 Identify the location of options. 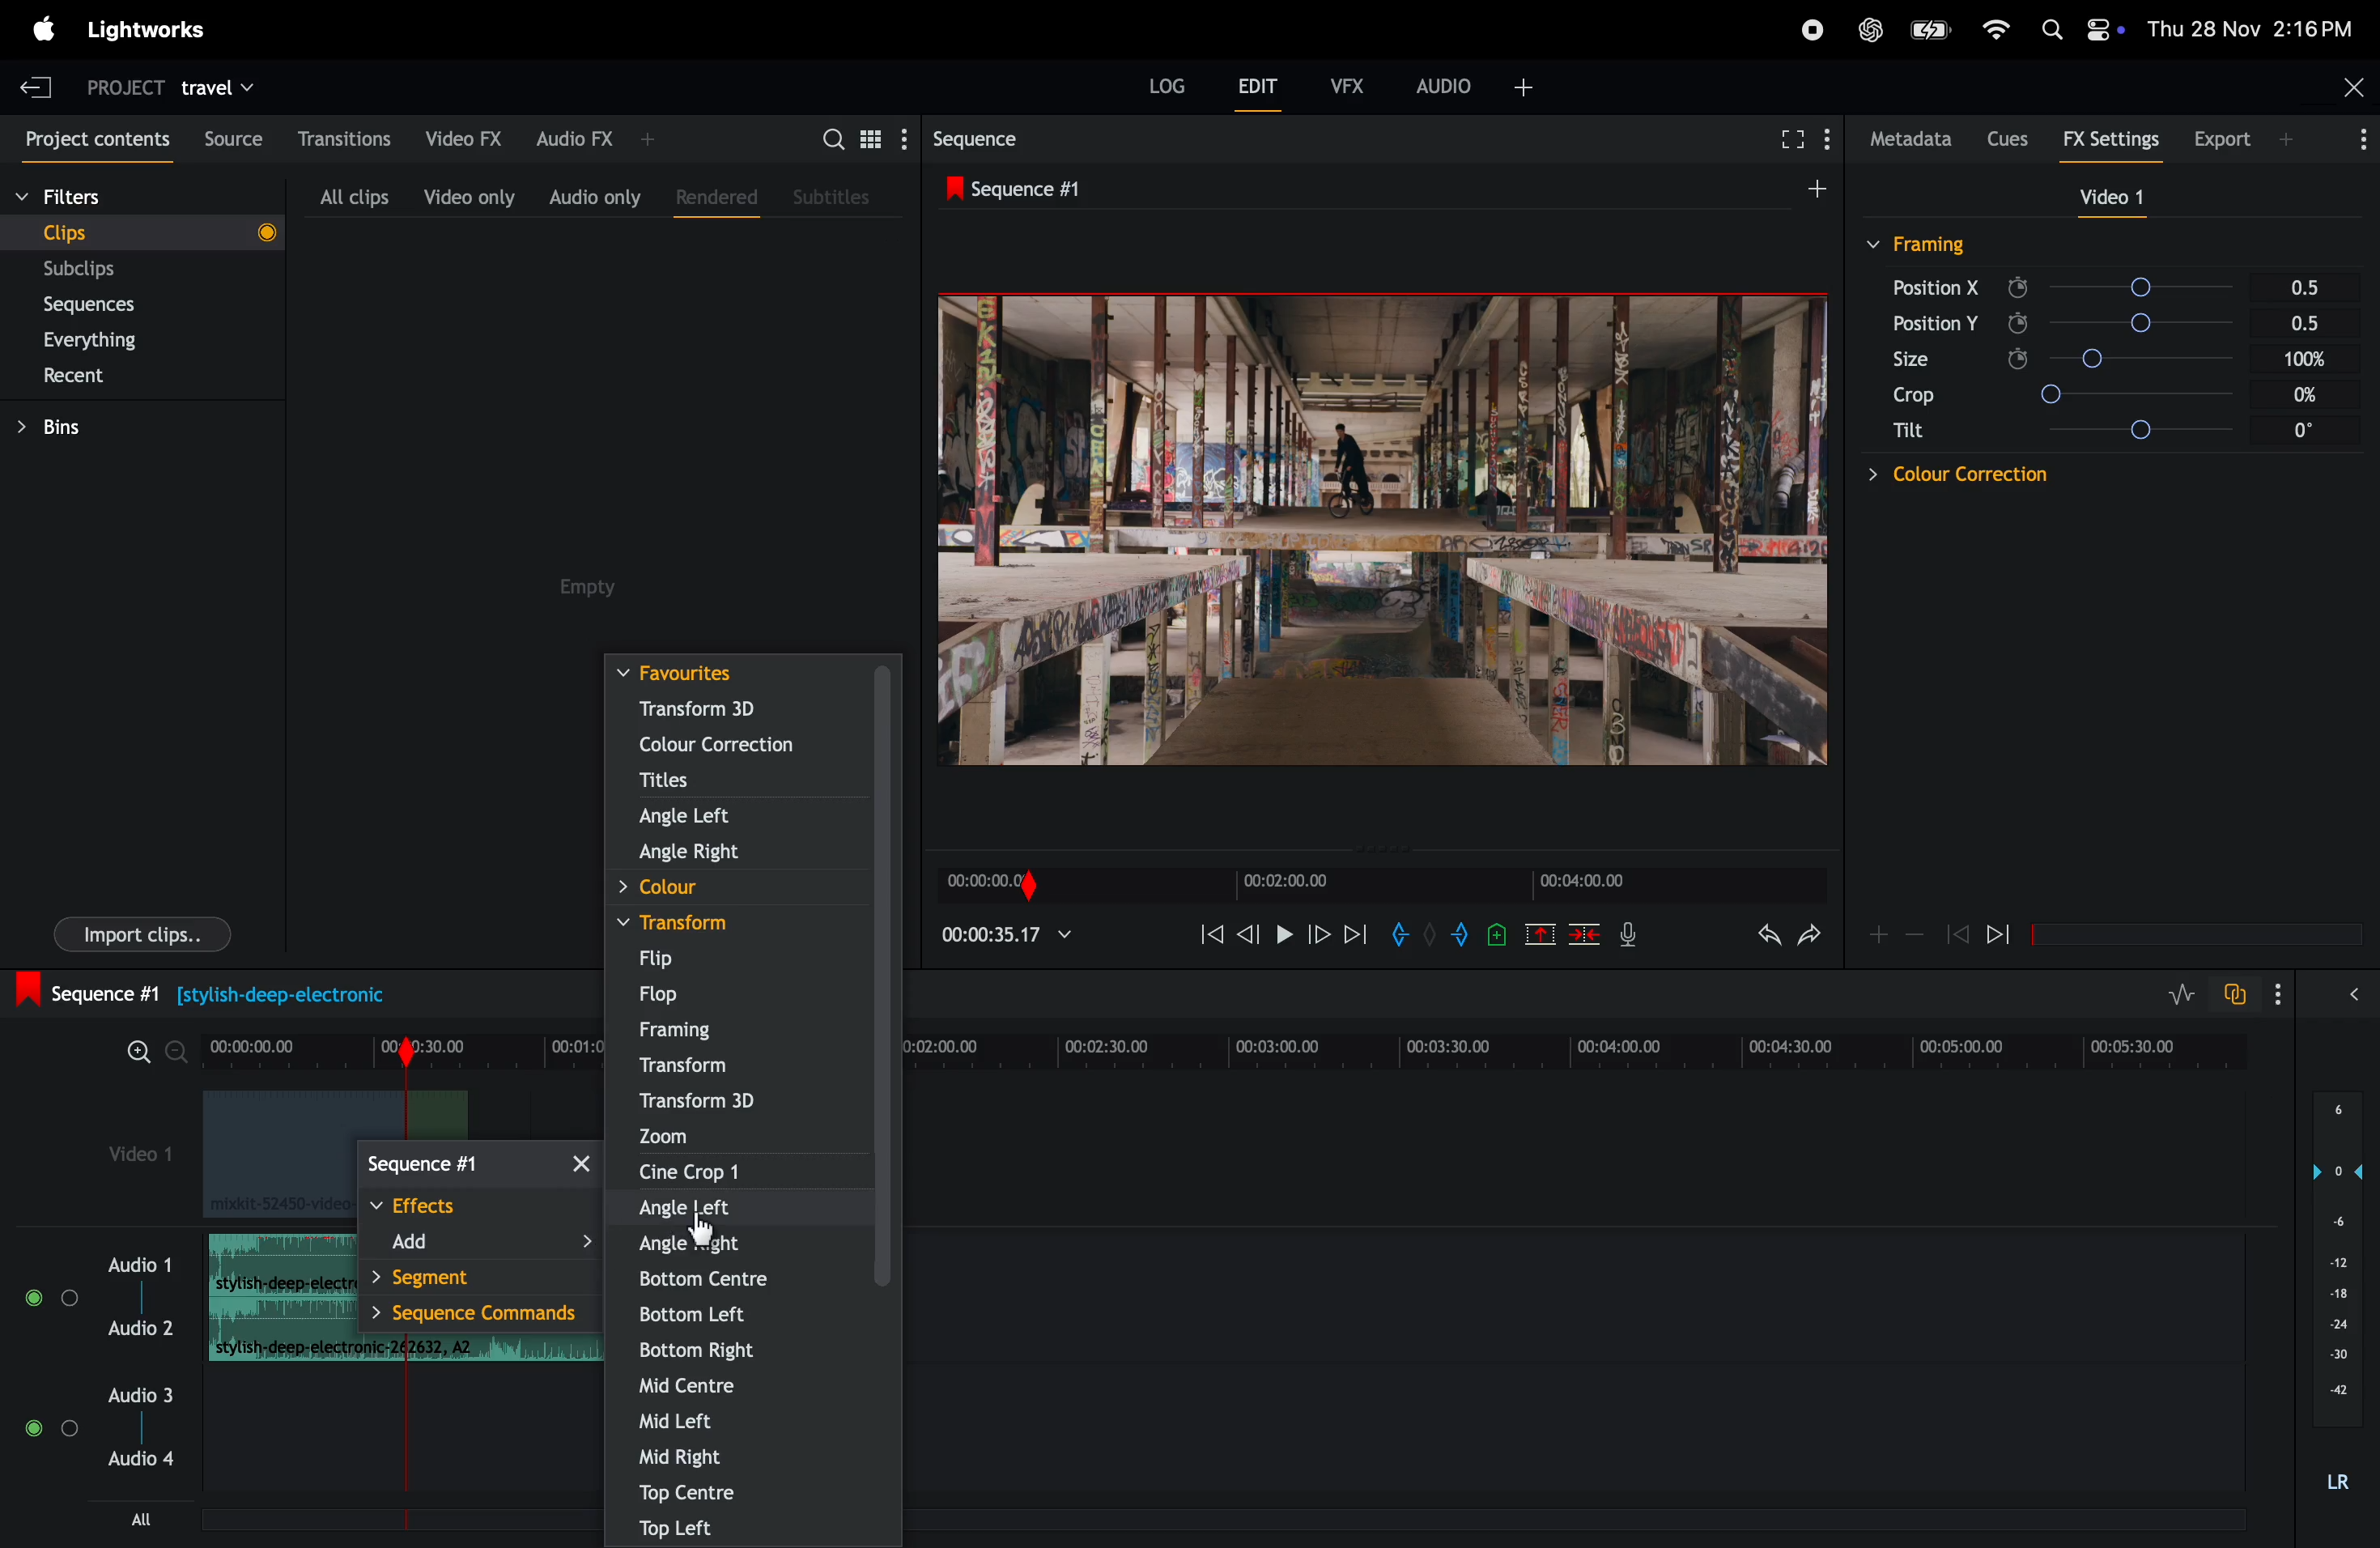
(2348, 142).